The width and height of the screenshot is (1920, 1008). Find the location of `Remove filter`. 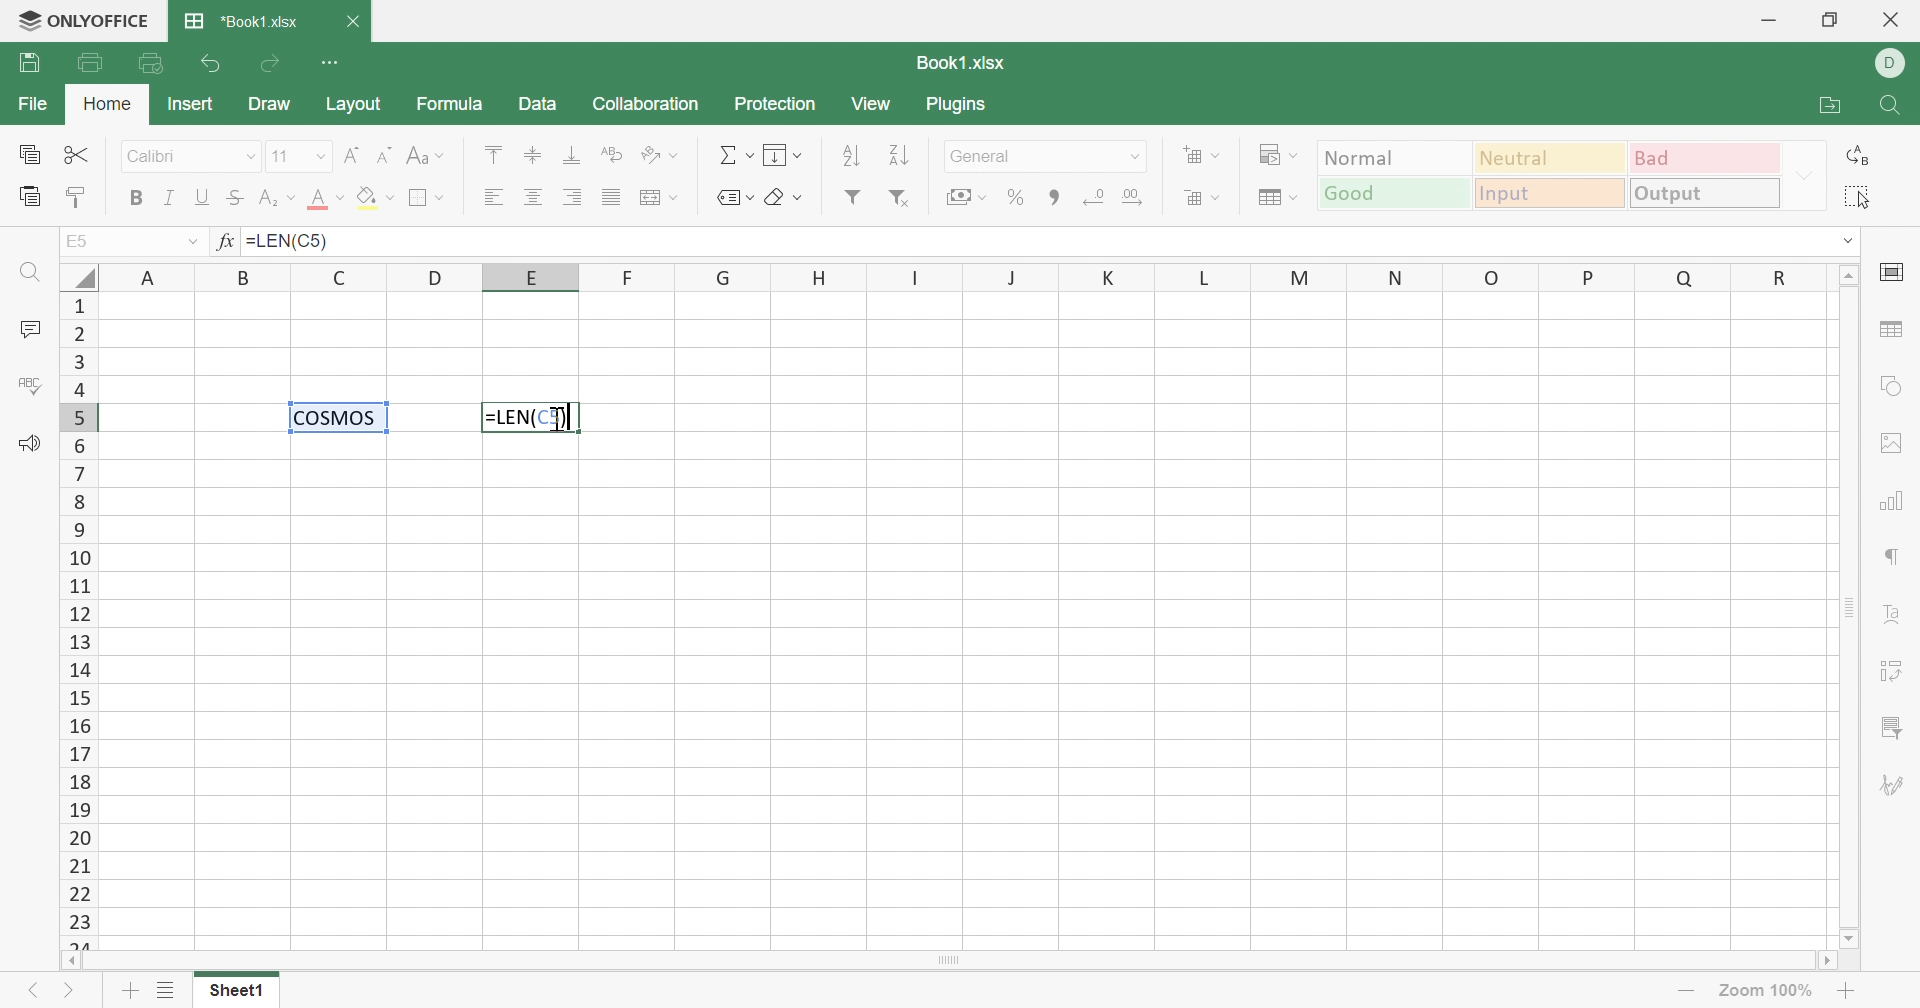

Remove filter is located at coordinates (901, 199).